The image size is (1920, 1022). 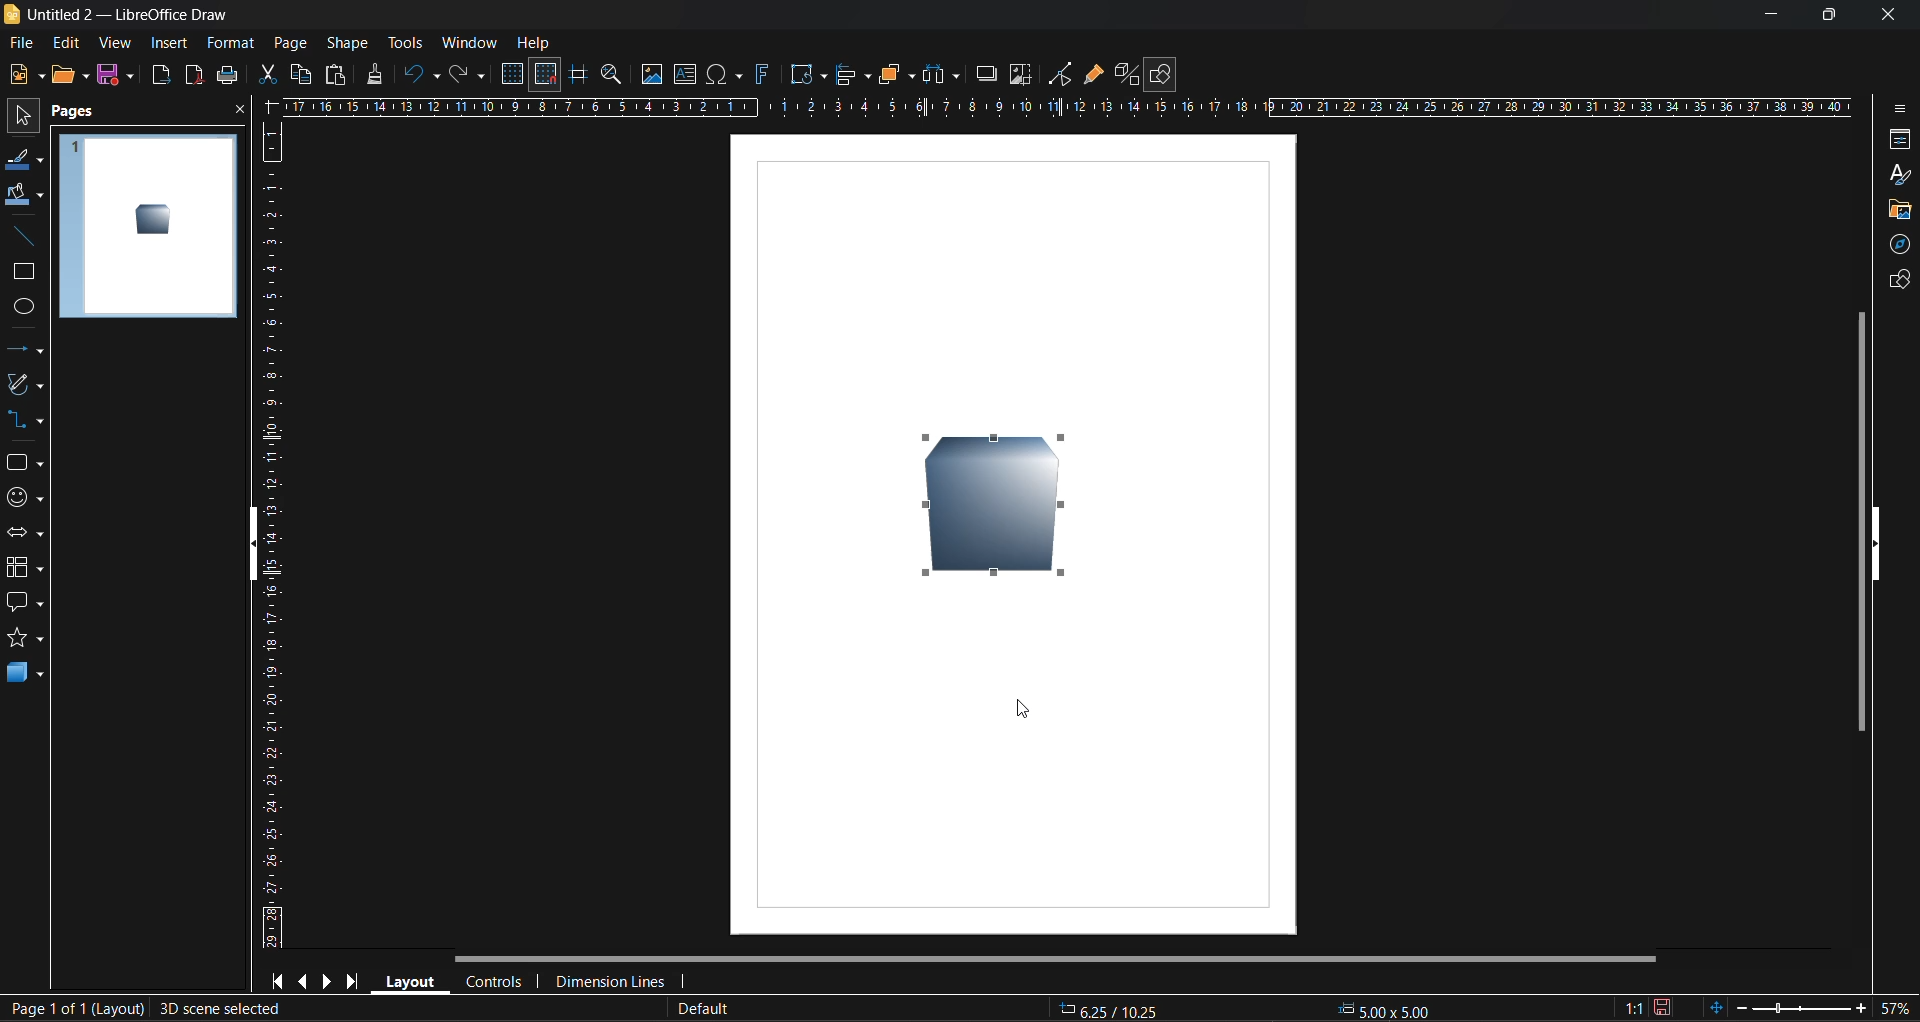 I want to click on print, so click(x=227, y=78).